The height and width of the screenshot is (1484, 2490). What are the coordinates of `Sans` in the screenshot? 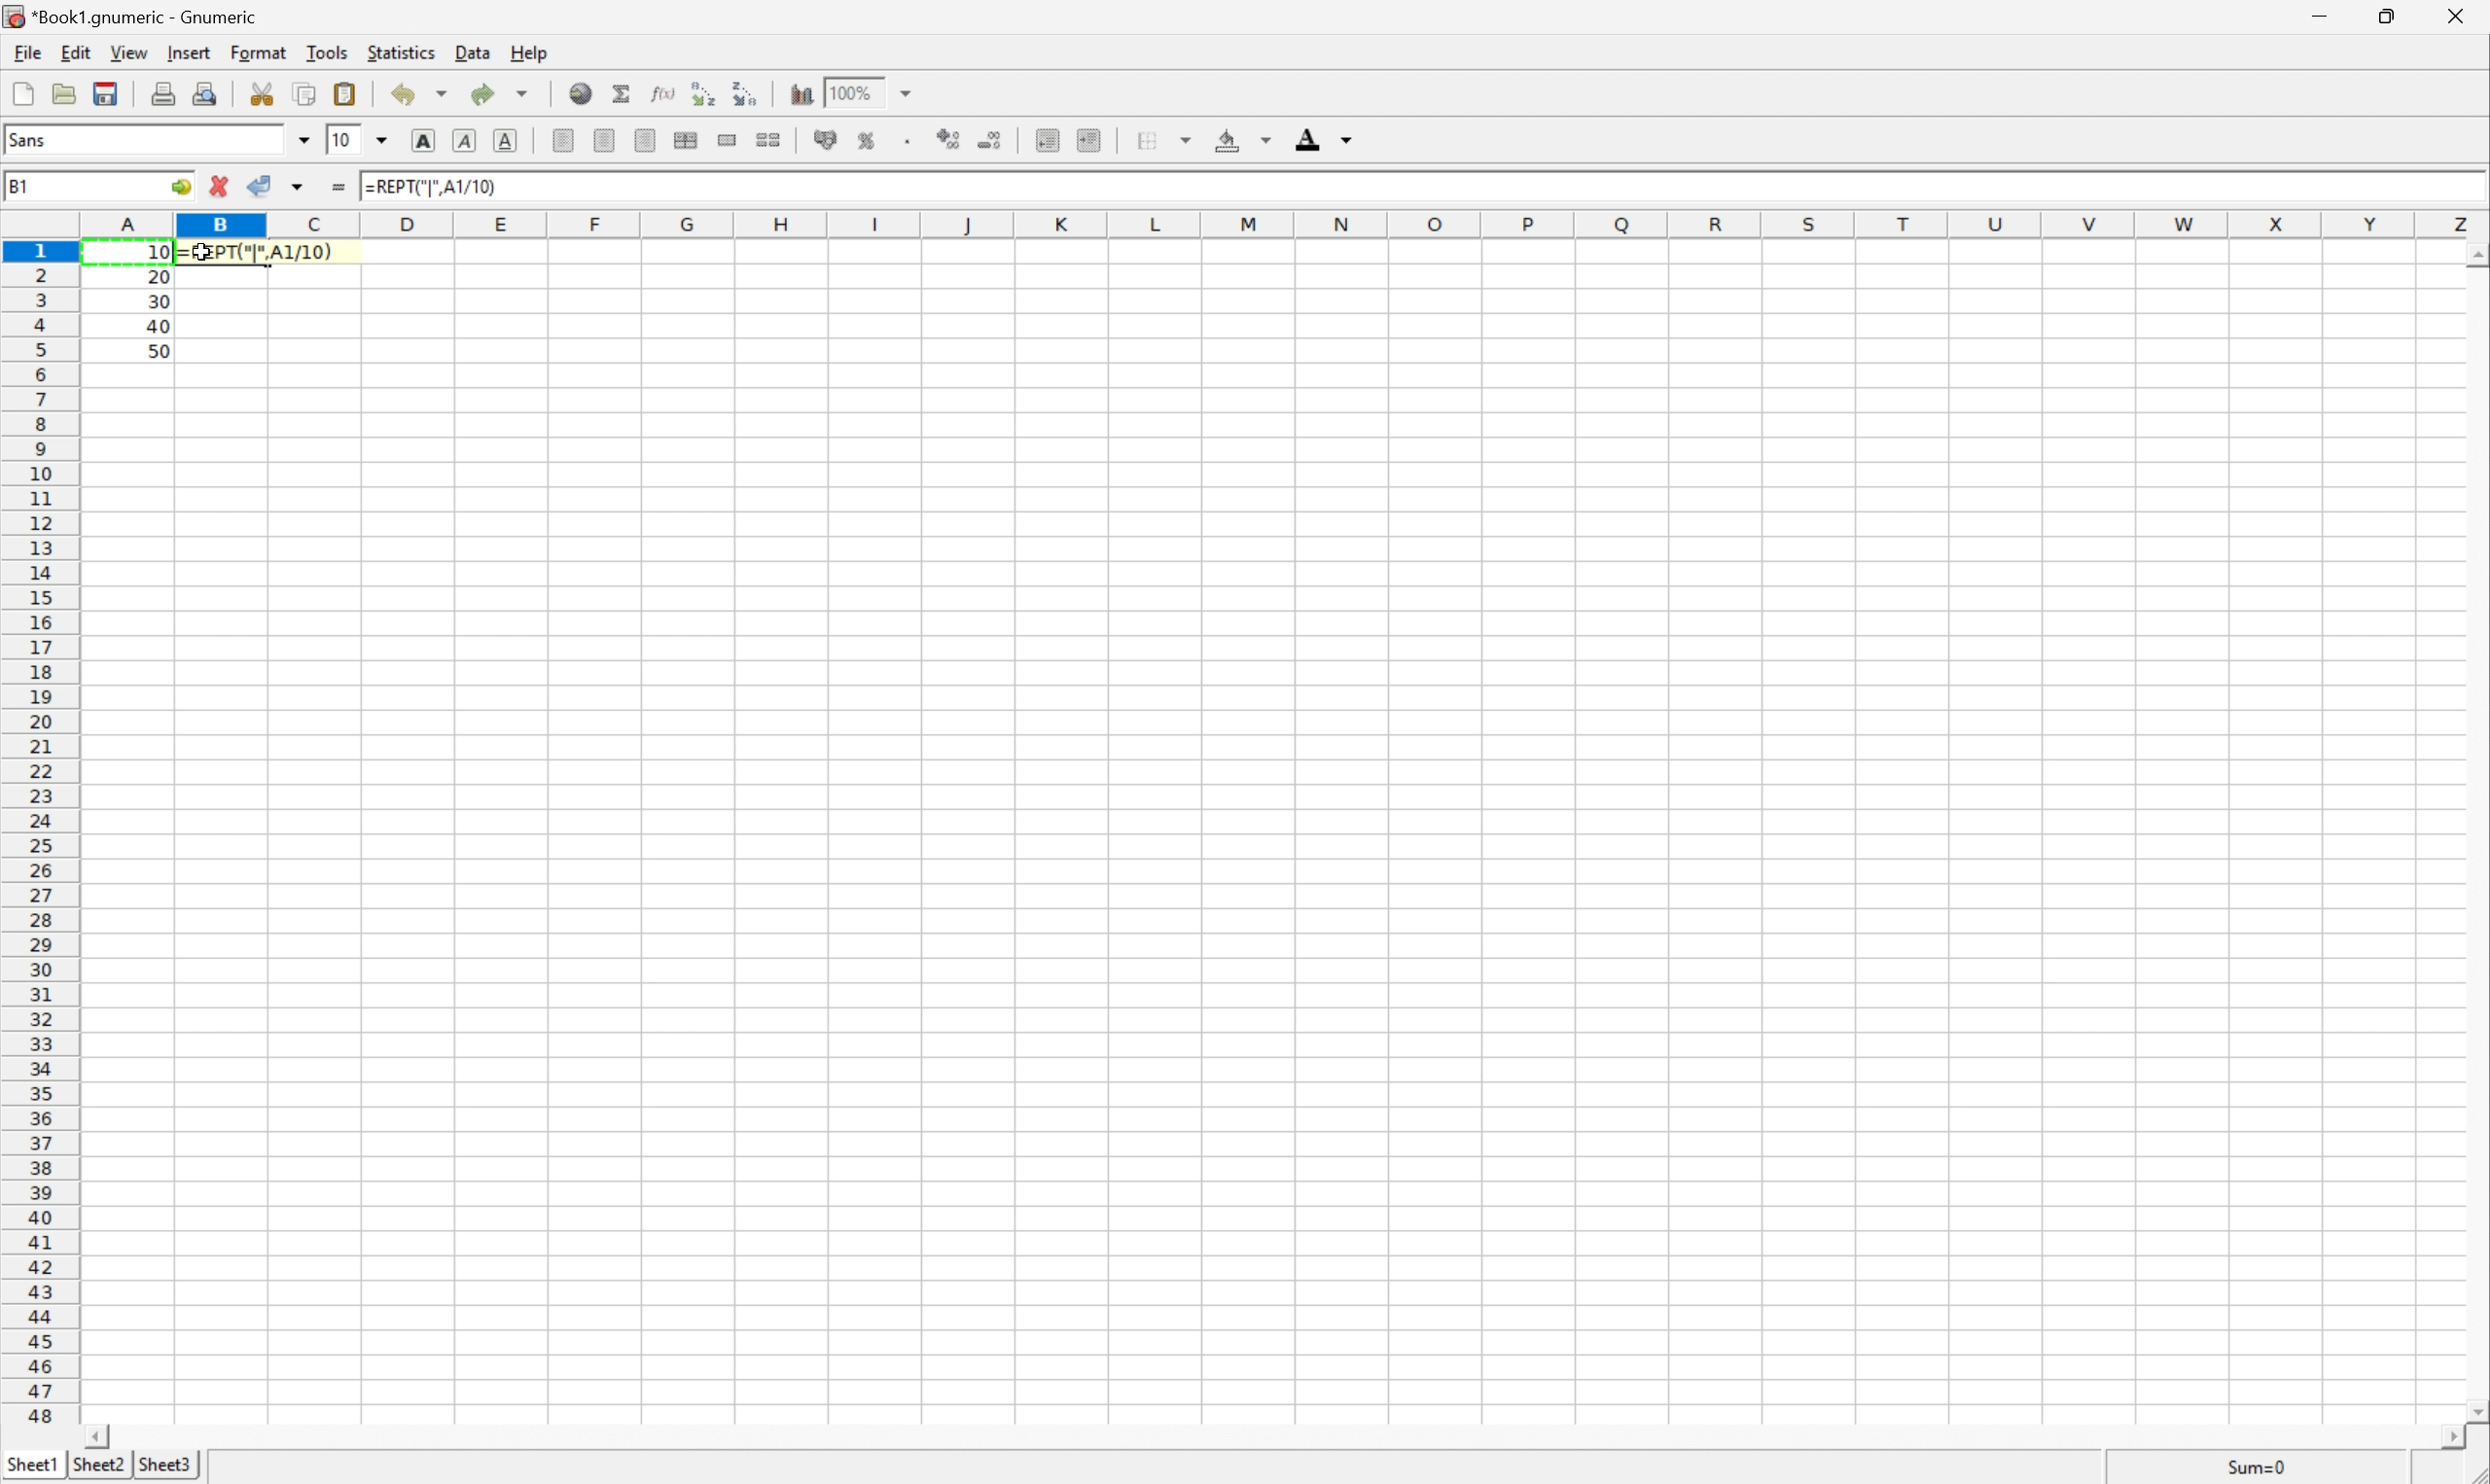 It's located at (34, 139).